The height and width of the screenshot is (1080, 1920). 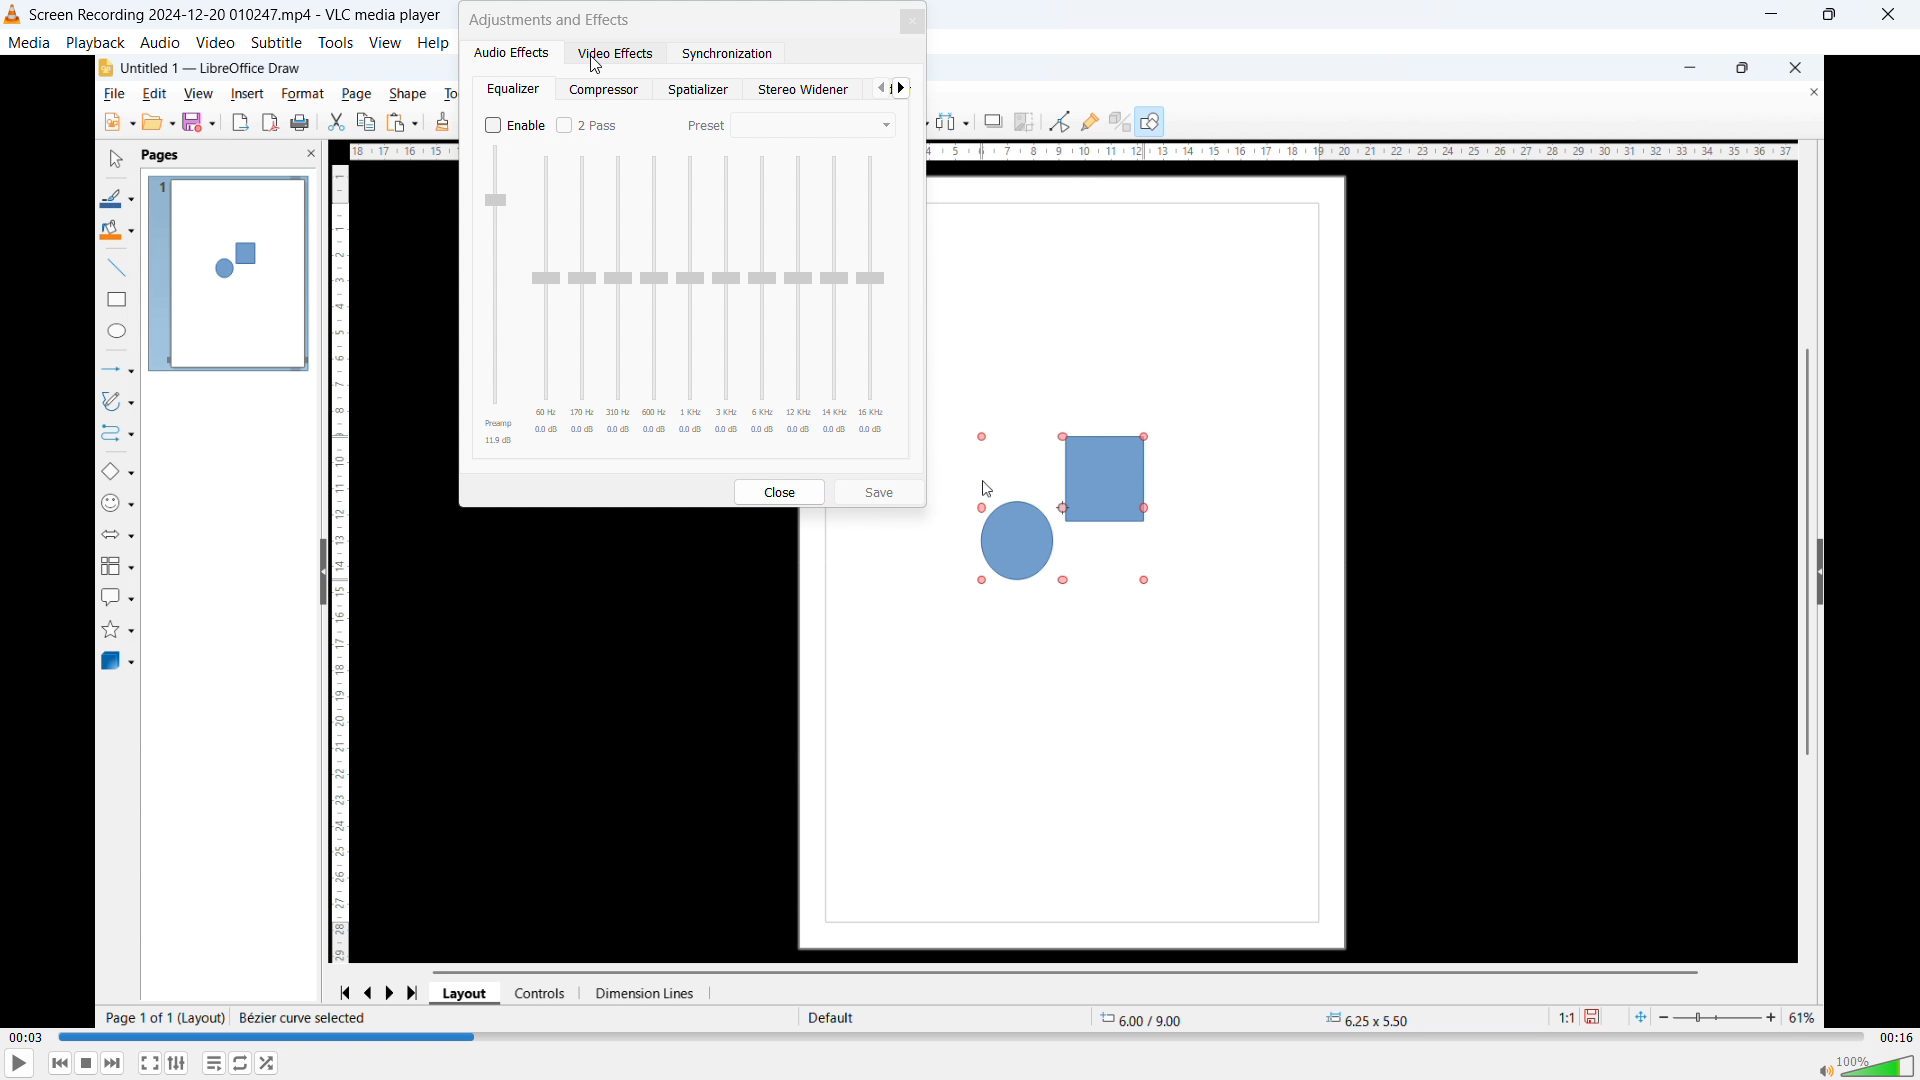 What do you see at coordinates (176, 1064) in the screenshot?
I see `Show extended settings` at bounding box center [176, 1064].